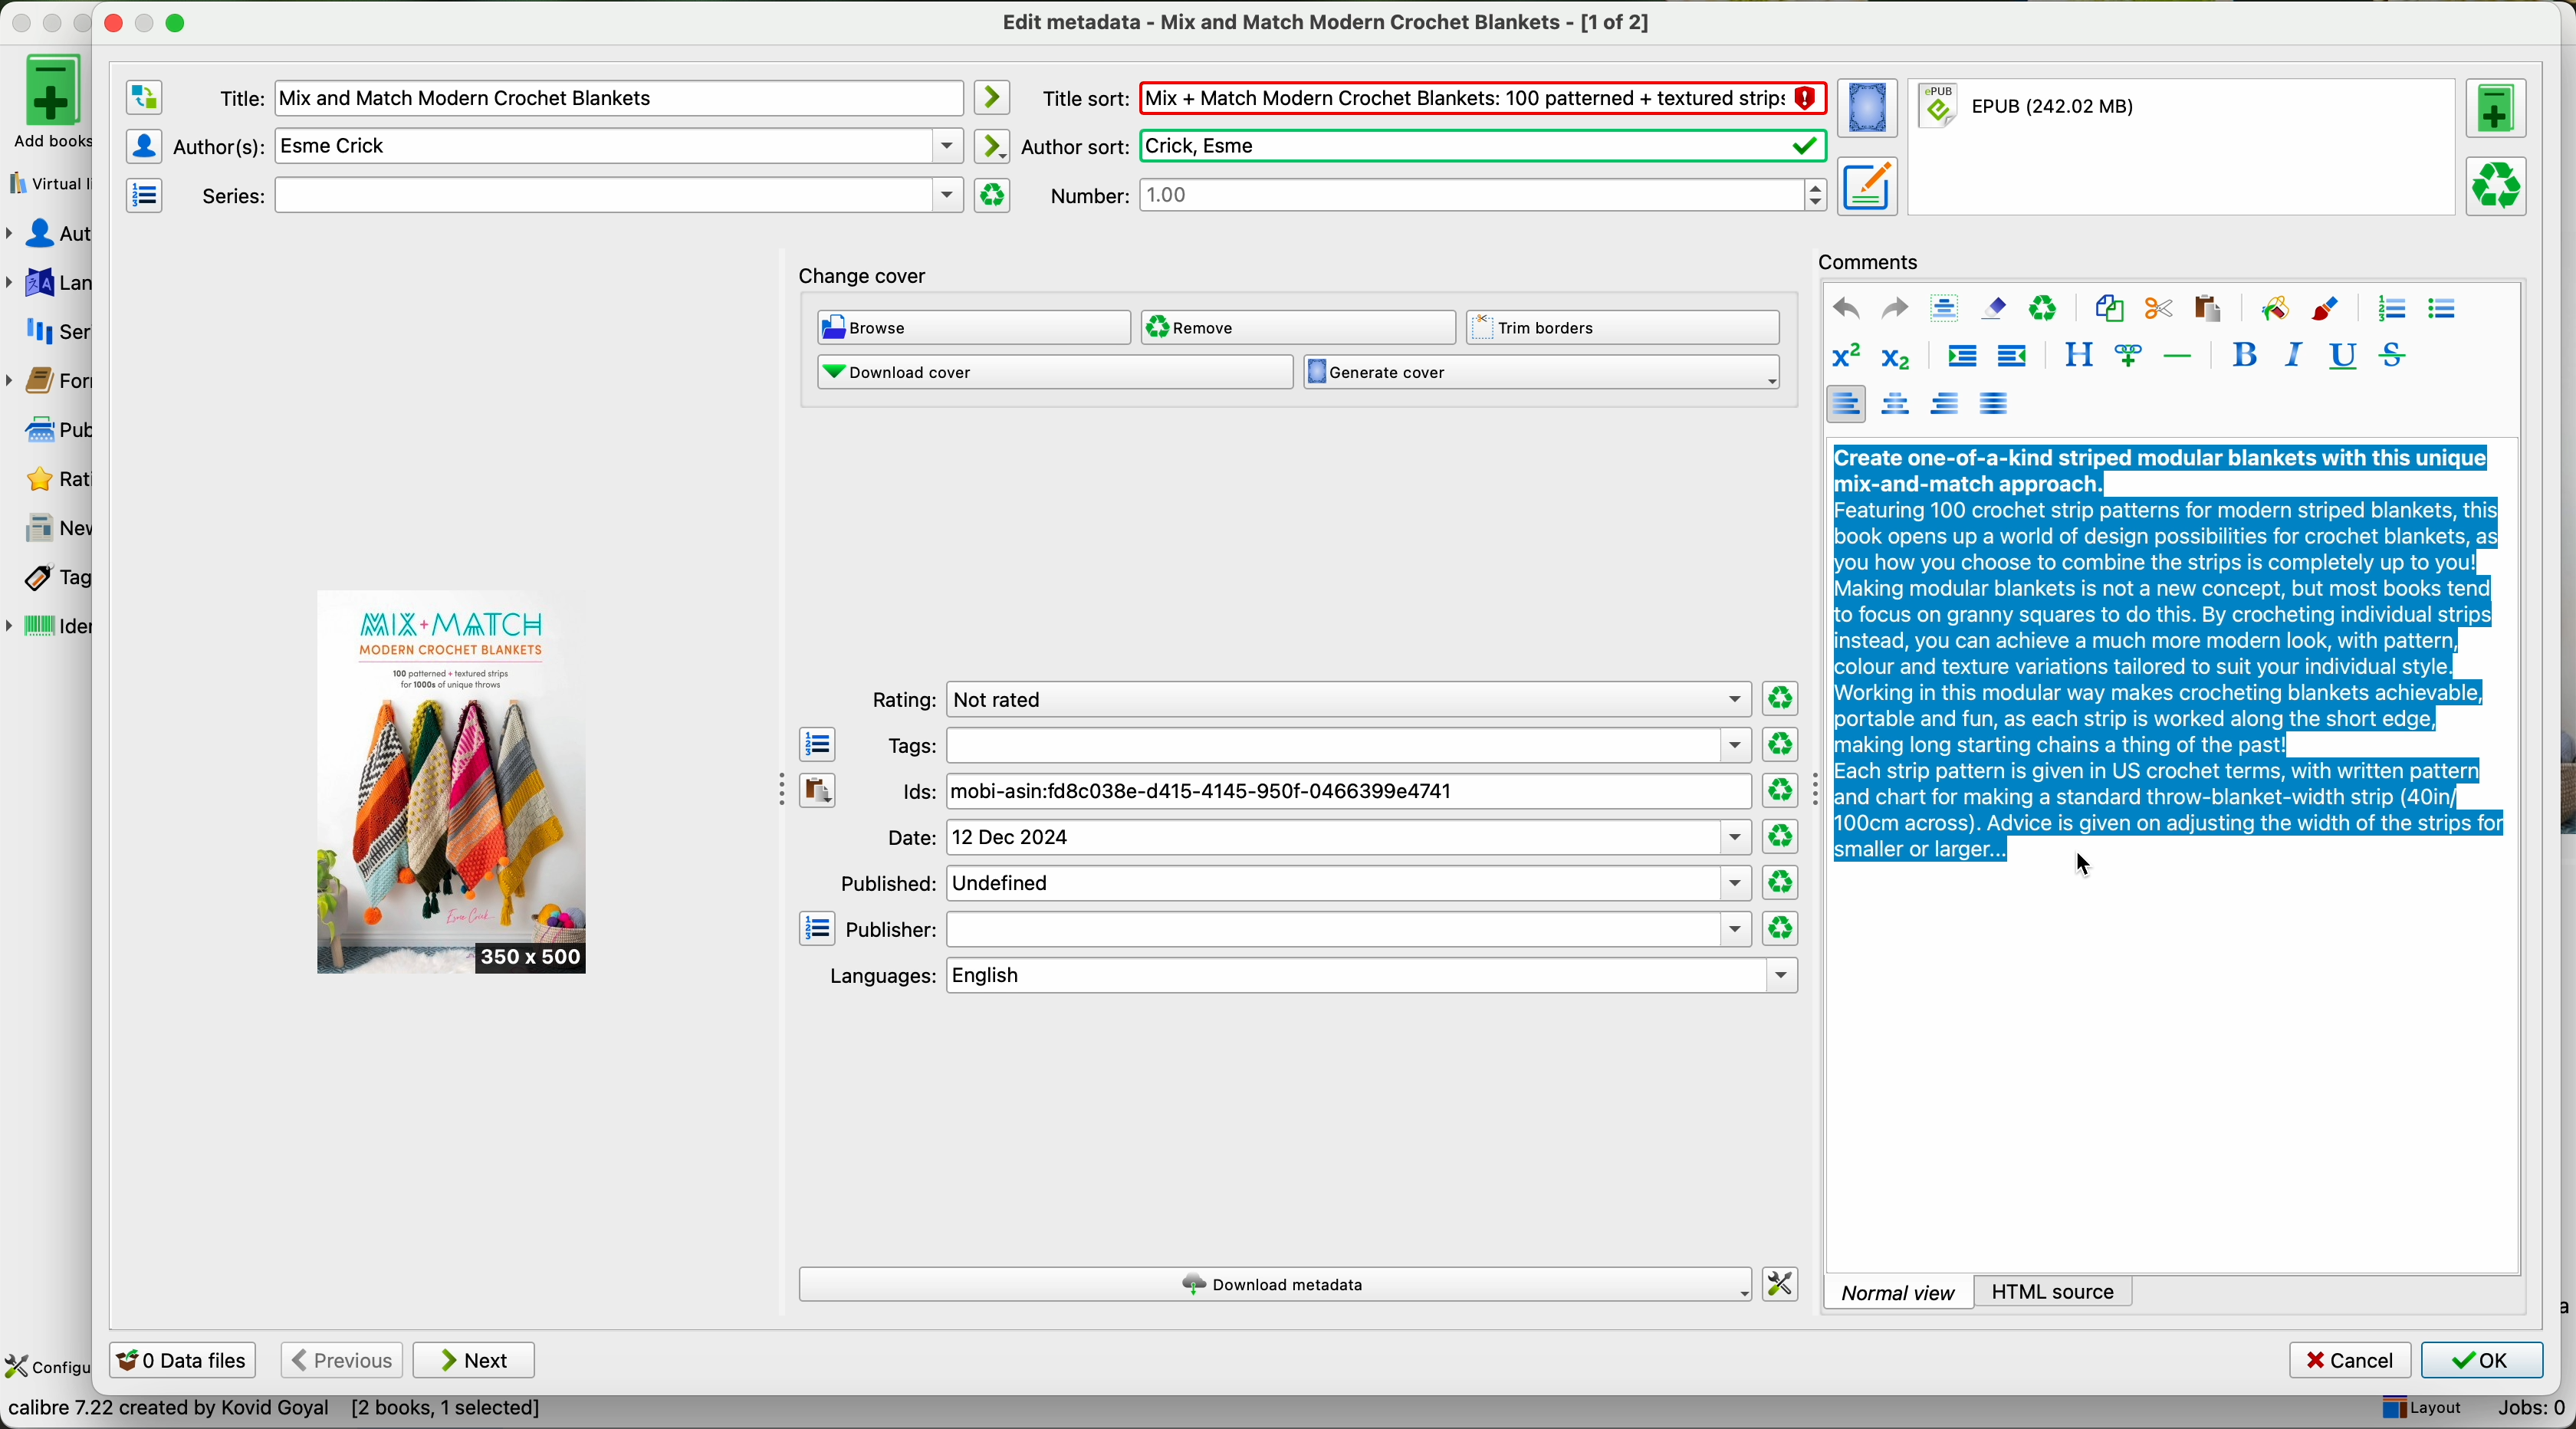  What do you see at coordinates (114, 20) in the screenshot?
I see `close window` at bounding box center [114, 20].